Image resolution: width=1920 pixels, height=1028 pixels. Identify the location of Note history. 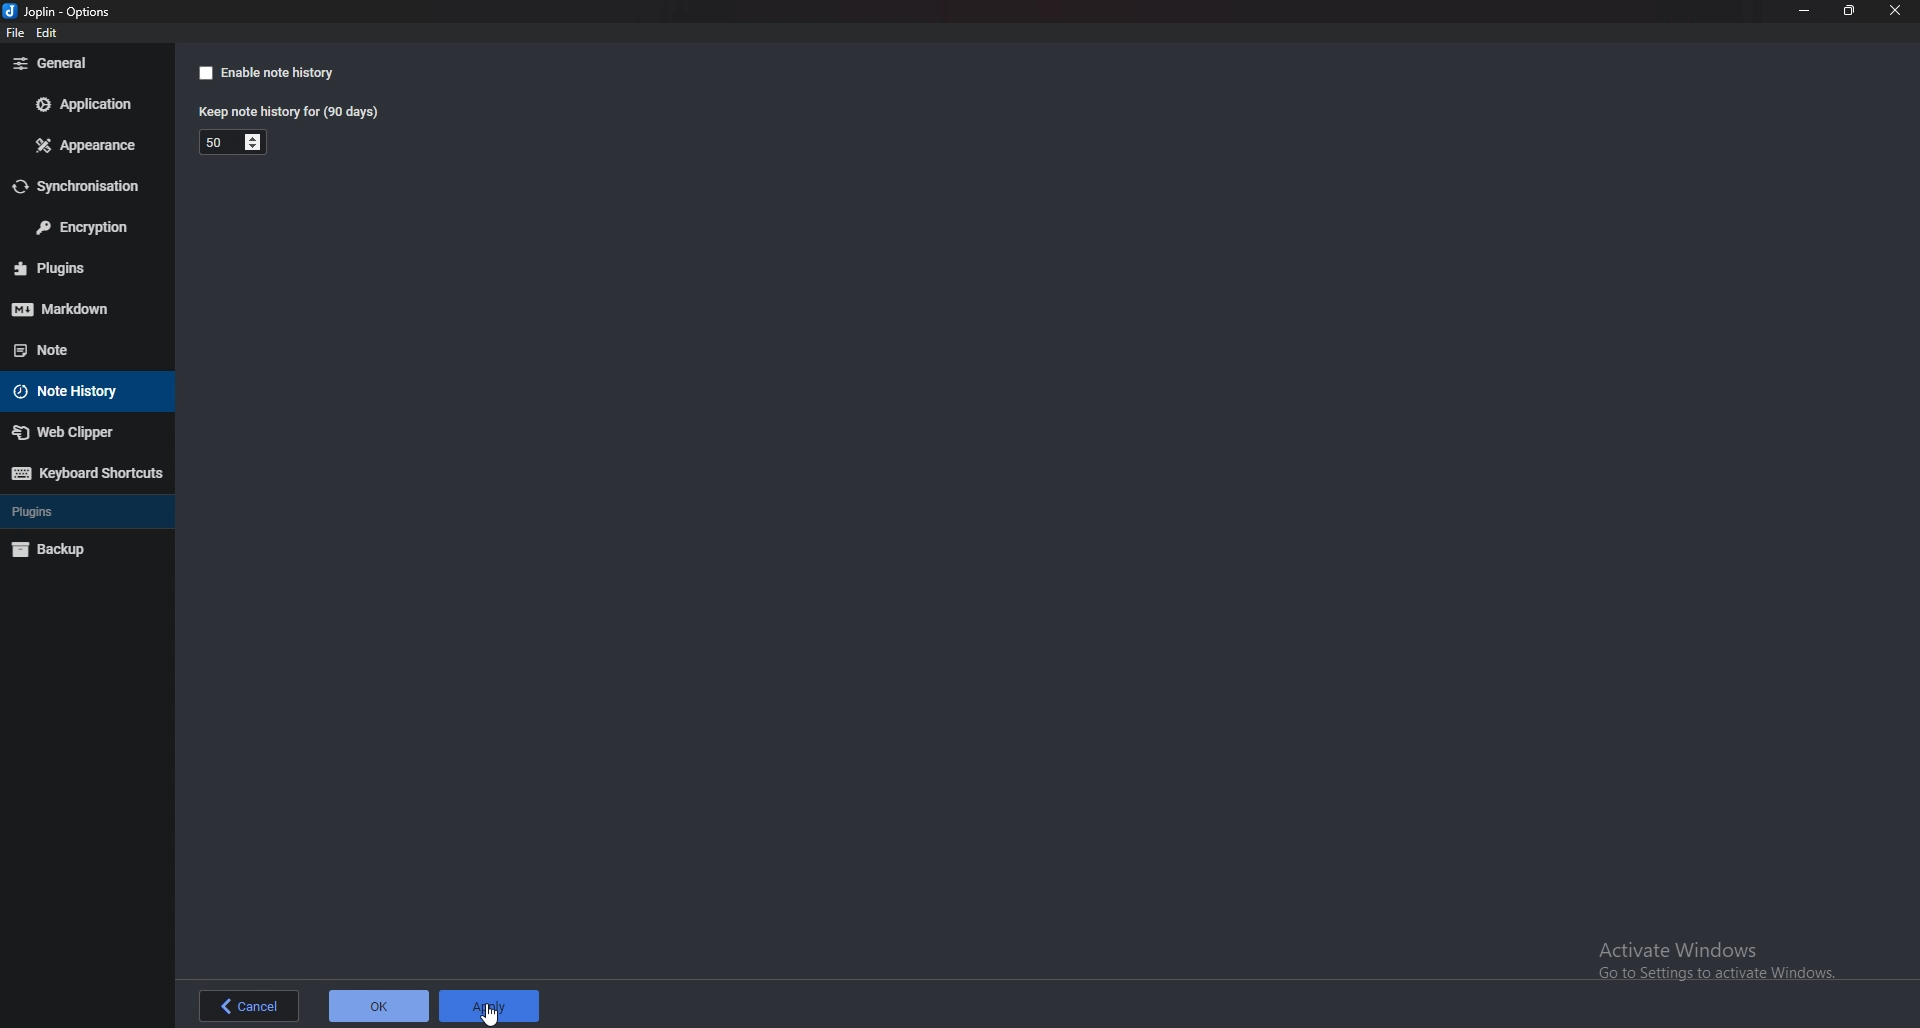
(78, 392).